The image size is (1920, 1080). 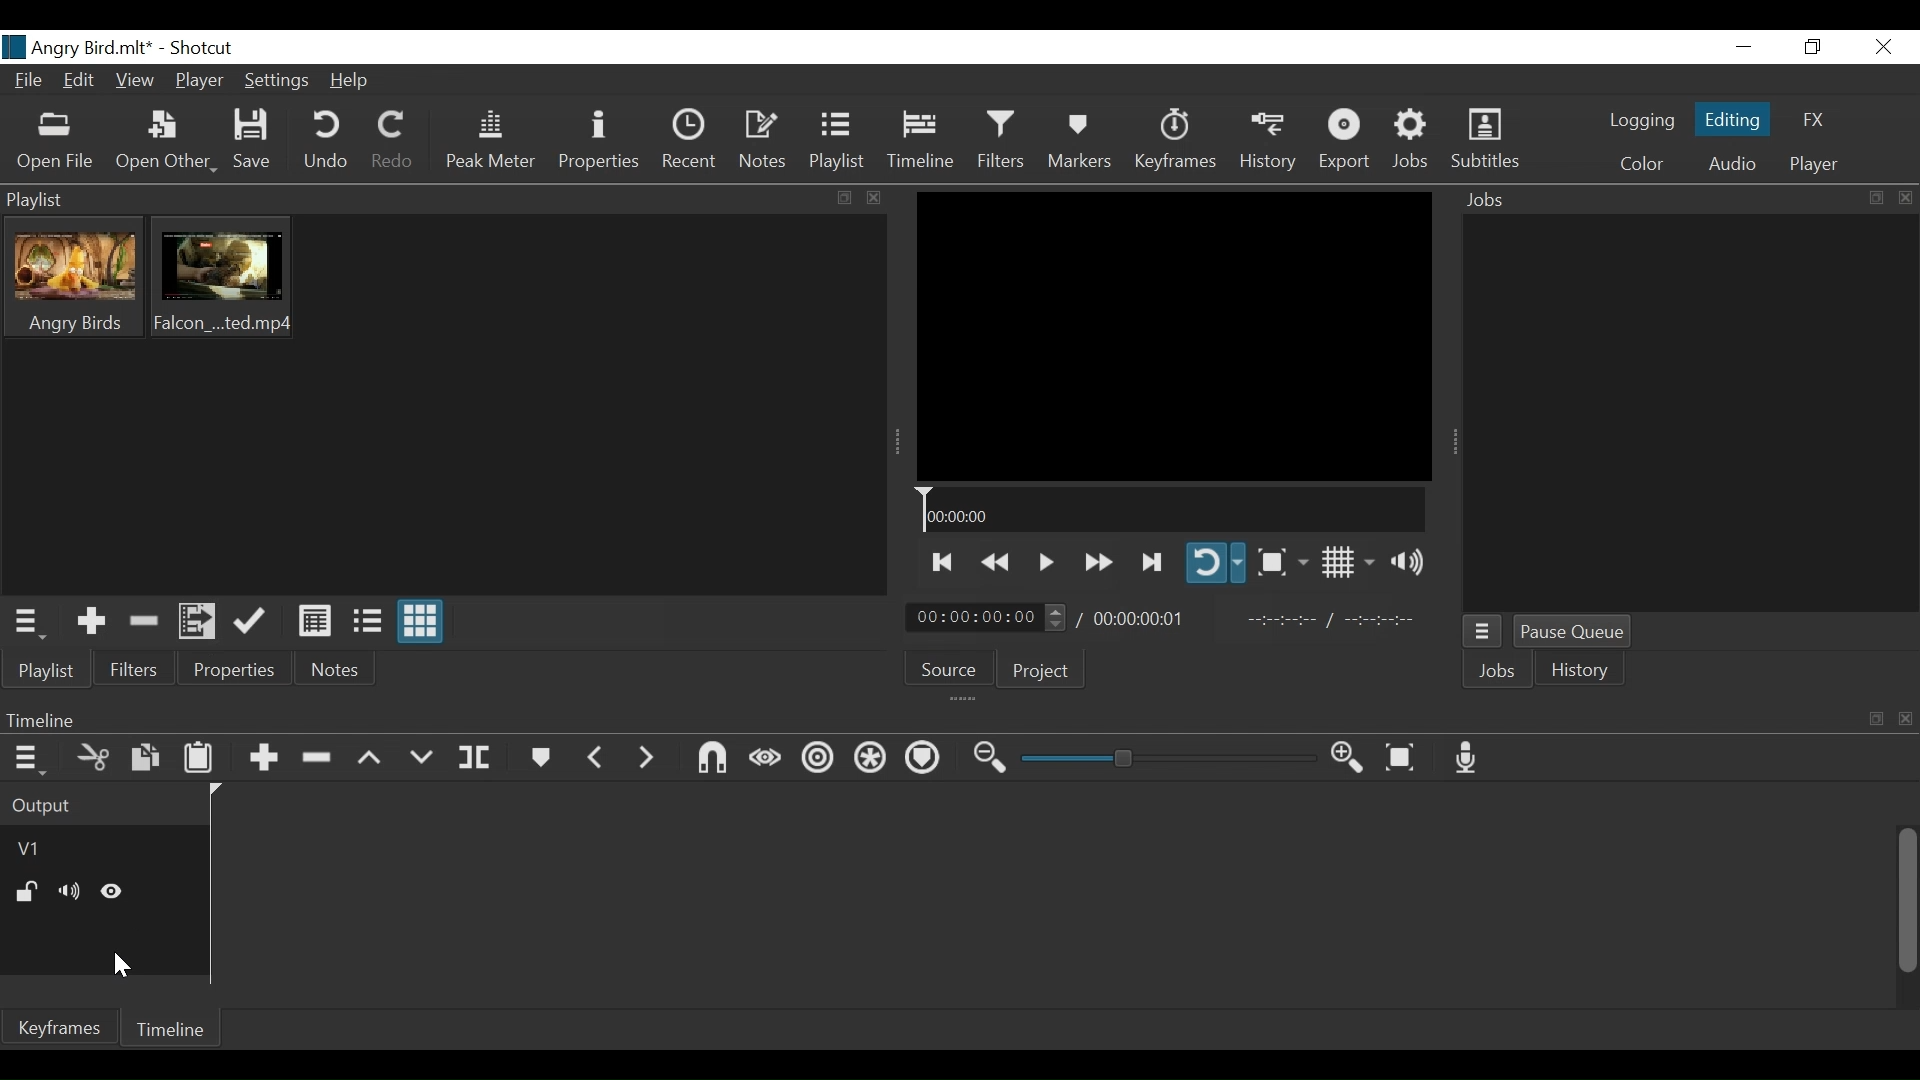 I want to click on Notes, so click(x=337, y=671).